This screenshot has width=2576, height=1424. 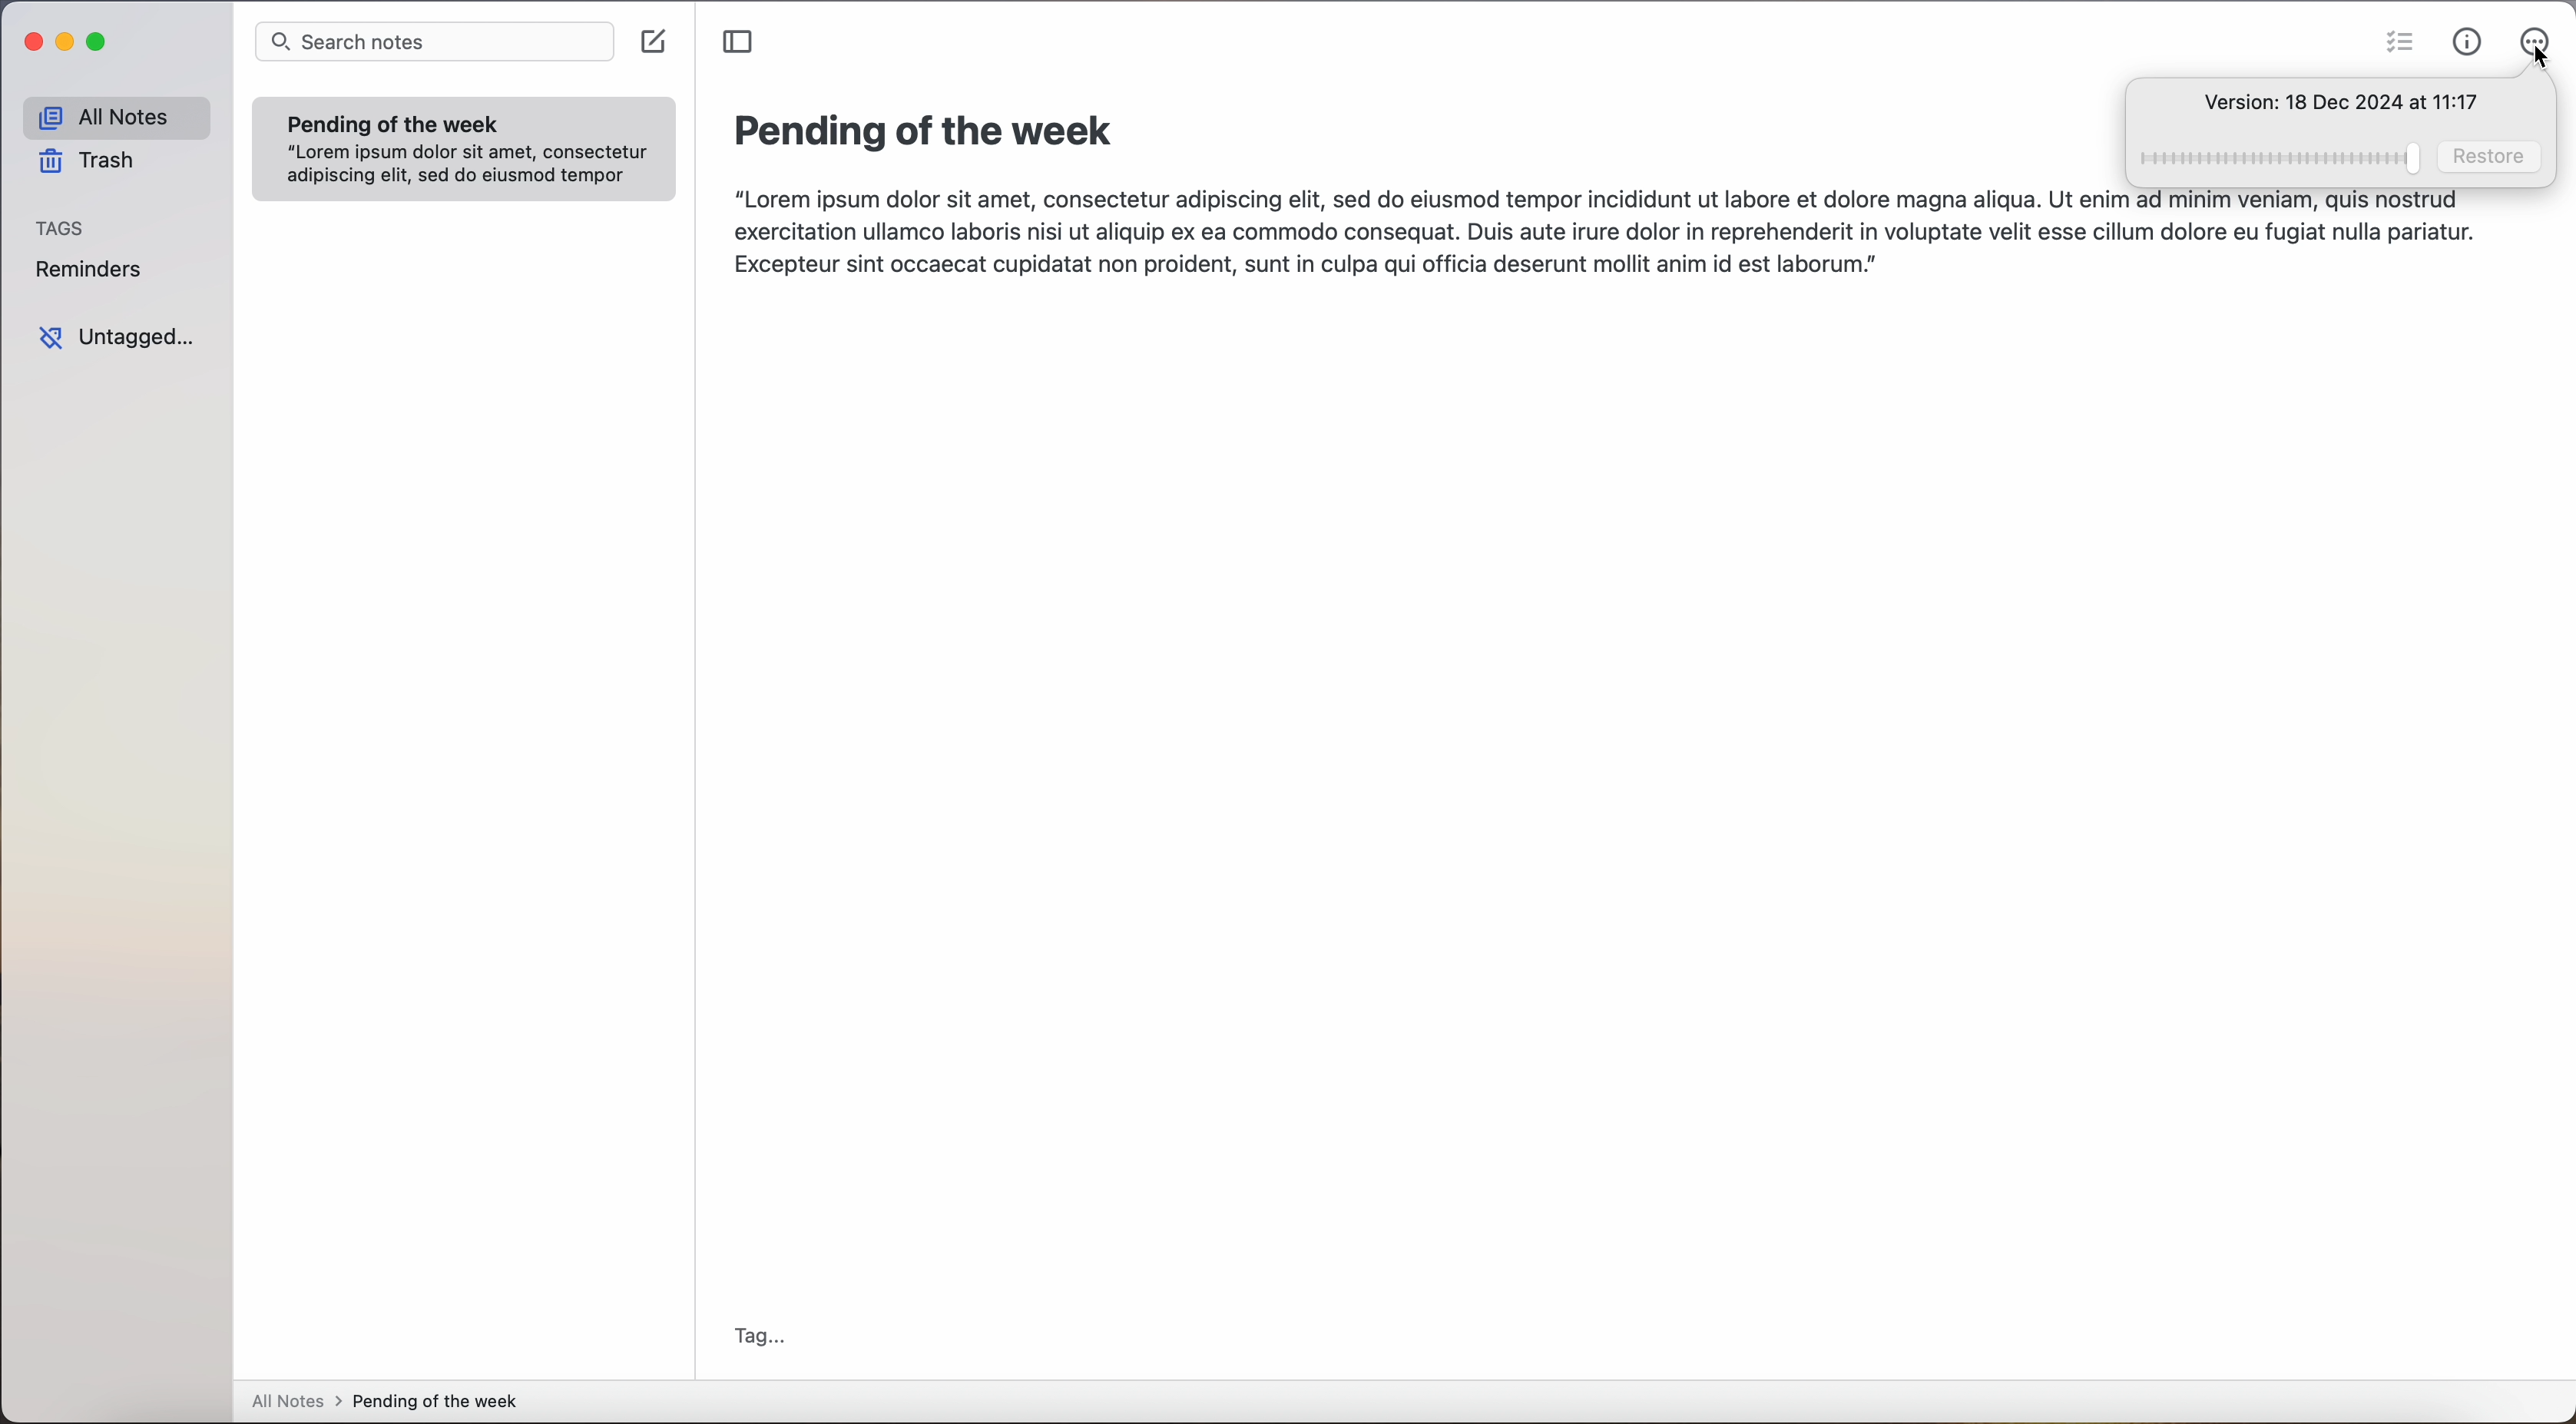 I want to click on untagged, so click(x=114, y=338).